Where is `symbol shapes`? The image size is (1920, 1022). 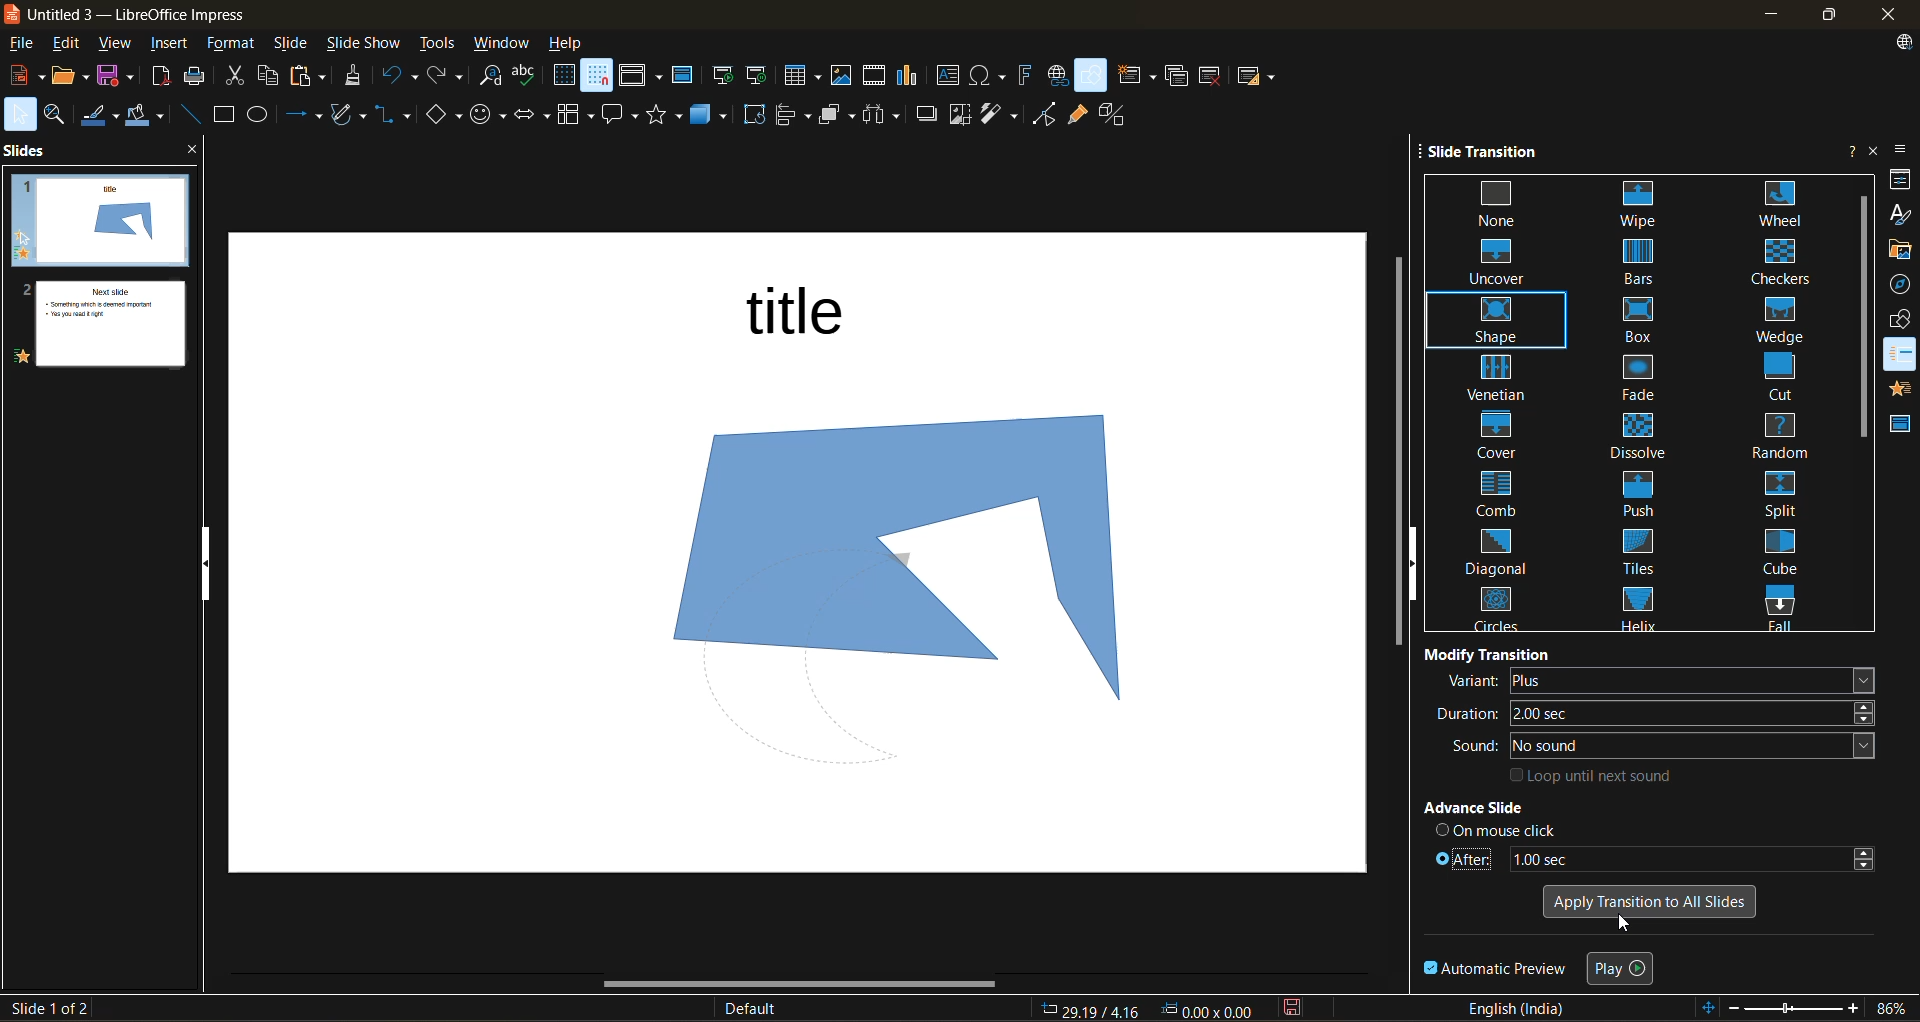 symbol shapes is located at coordinates (490, 113).